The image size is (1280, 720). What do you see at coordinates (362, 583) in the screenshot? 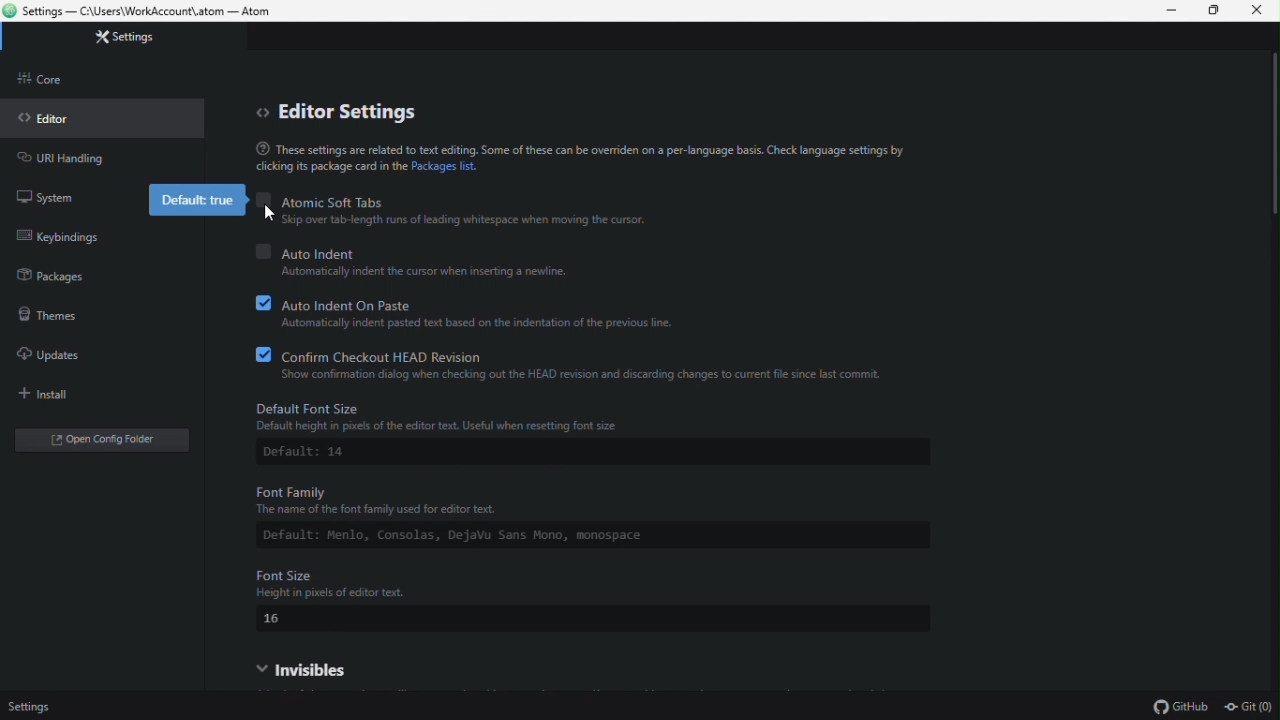
I see `Font Size
Height in pixels of editor text.` at bounding box center [362, 583].